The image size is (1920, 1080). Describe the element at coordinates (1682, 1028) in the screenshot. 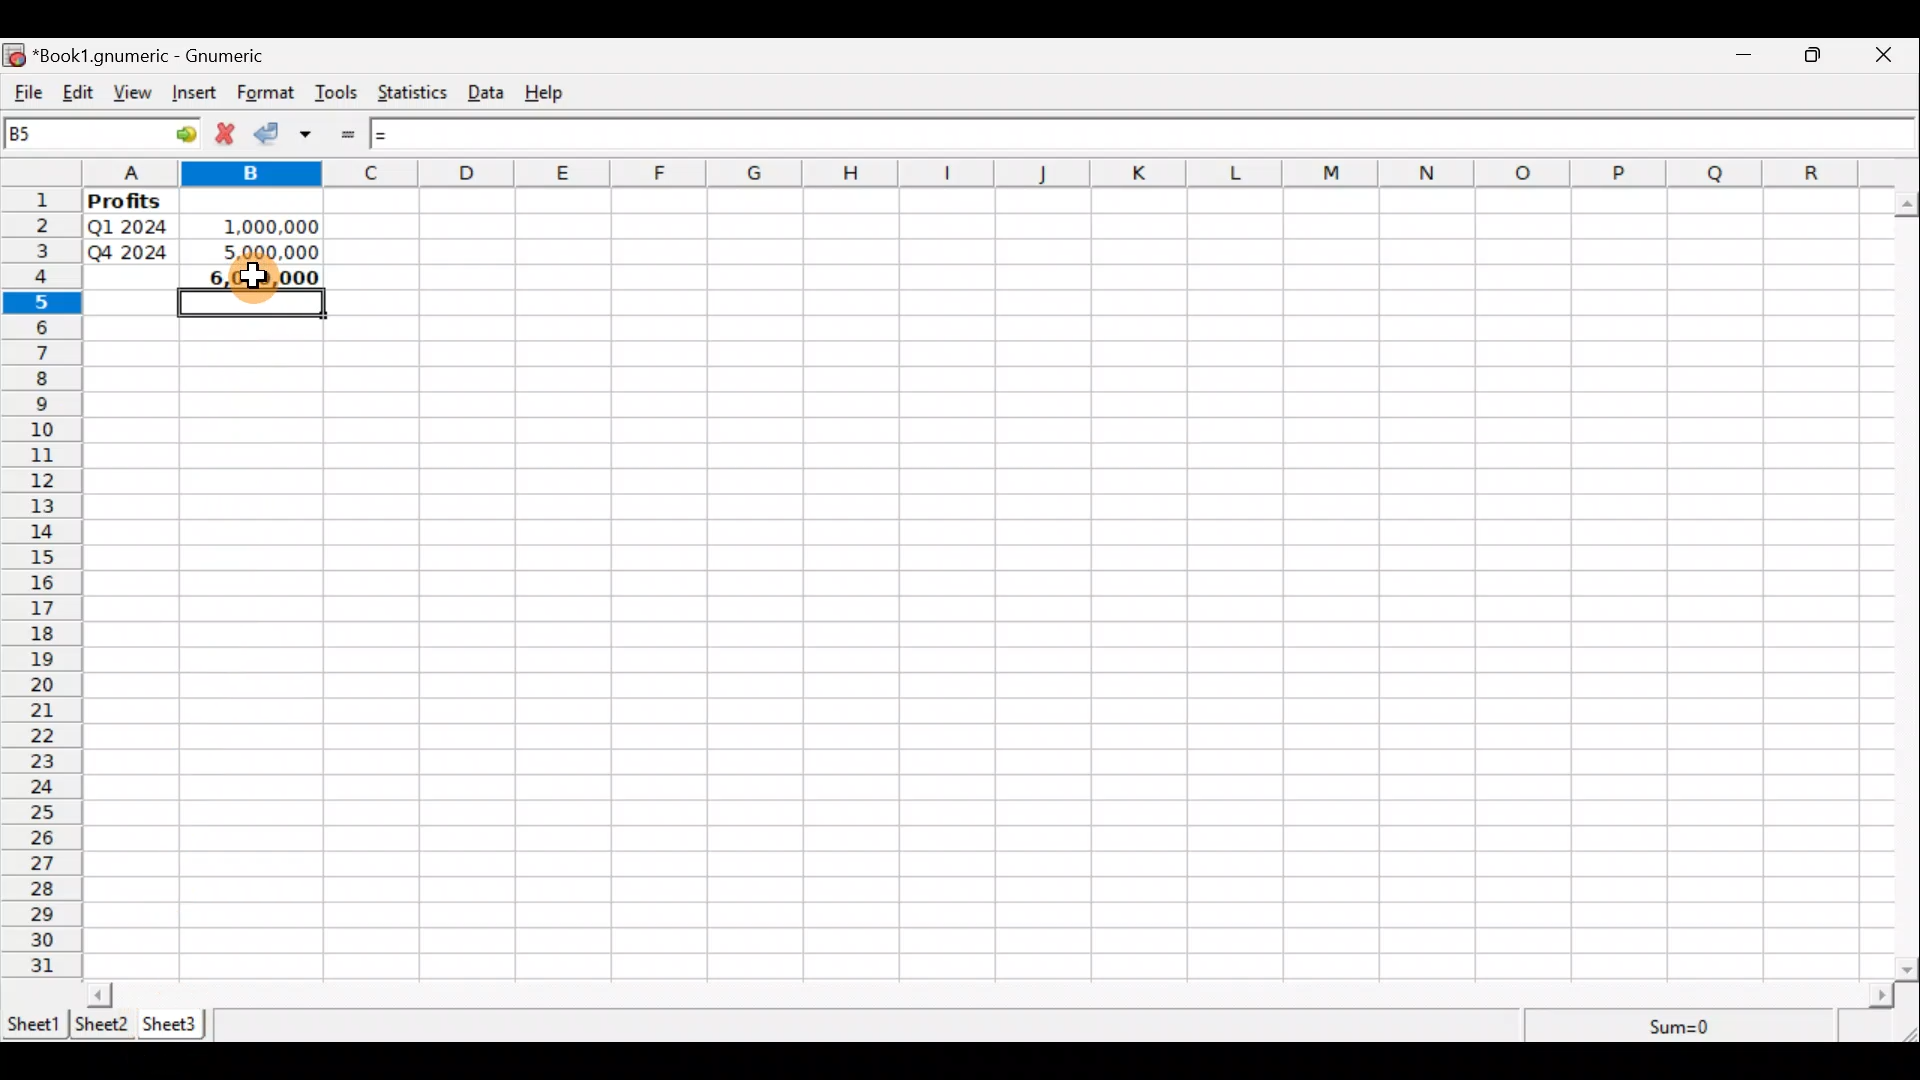

I see `Sum=0` at that location.